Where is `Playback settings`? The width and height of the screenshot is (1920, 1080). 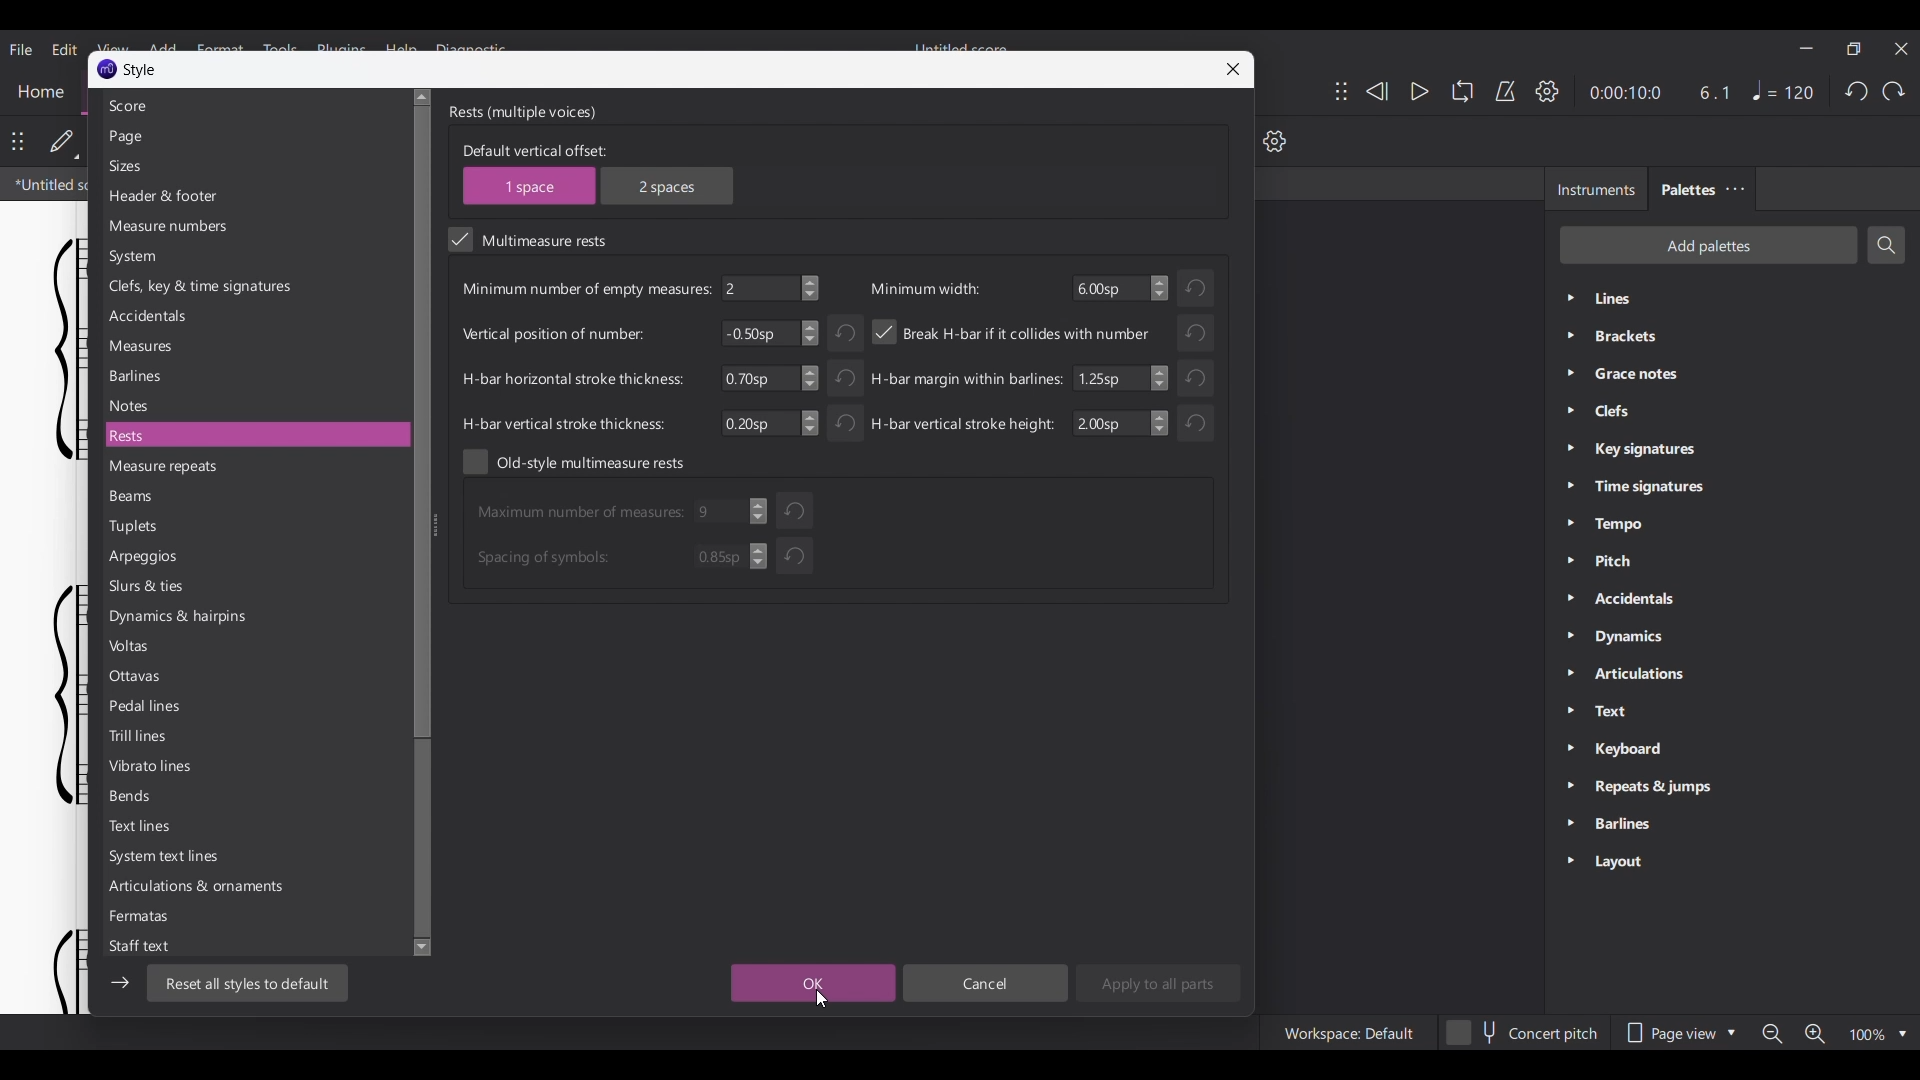 Playback settings is located at coordinates (1548, 90).